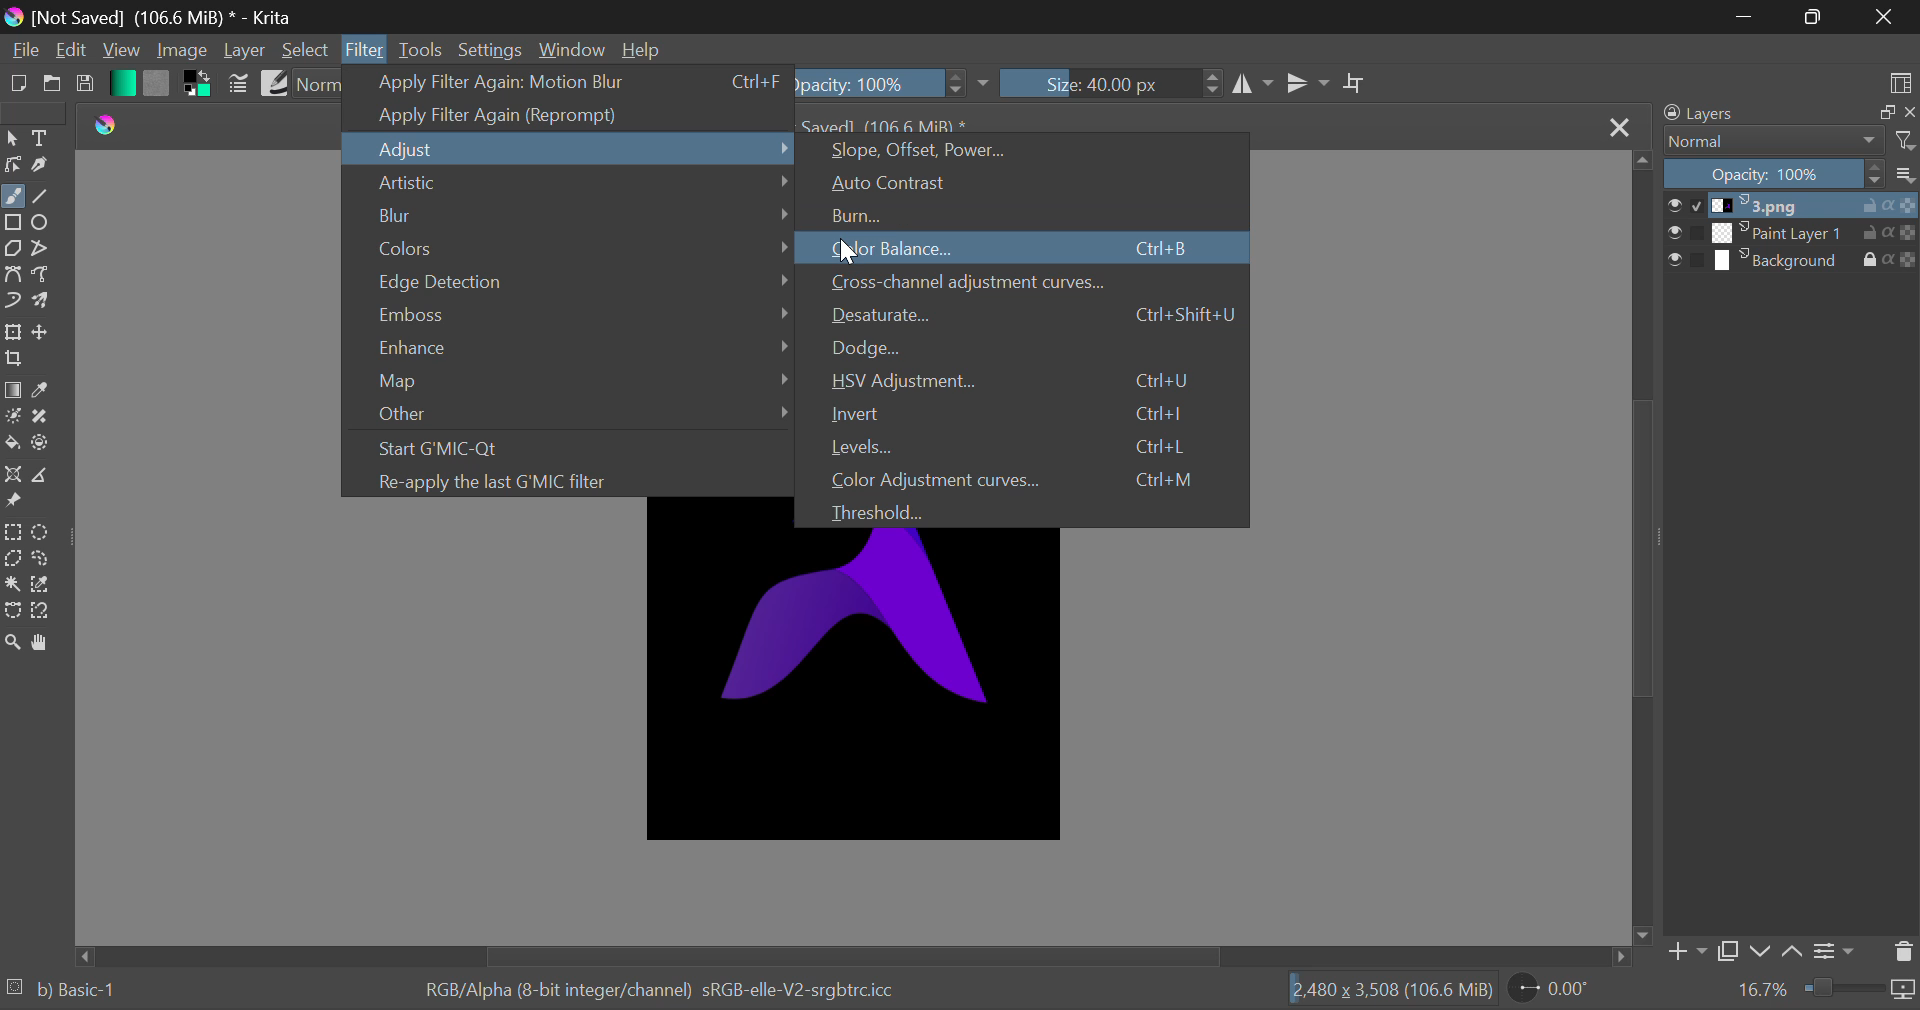 The width and height of the screenshot is (1920, 1010). What do you see at coordinates (12, 444) in the screenshot?
I see `Fill` at bounding box center [12, 444].